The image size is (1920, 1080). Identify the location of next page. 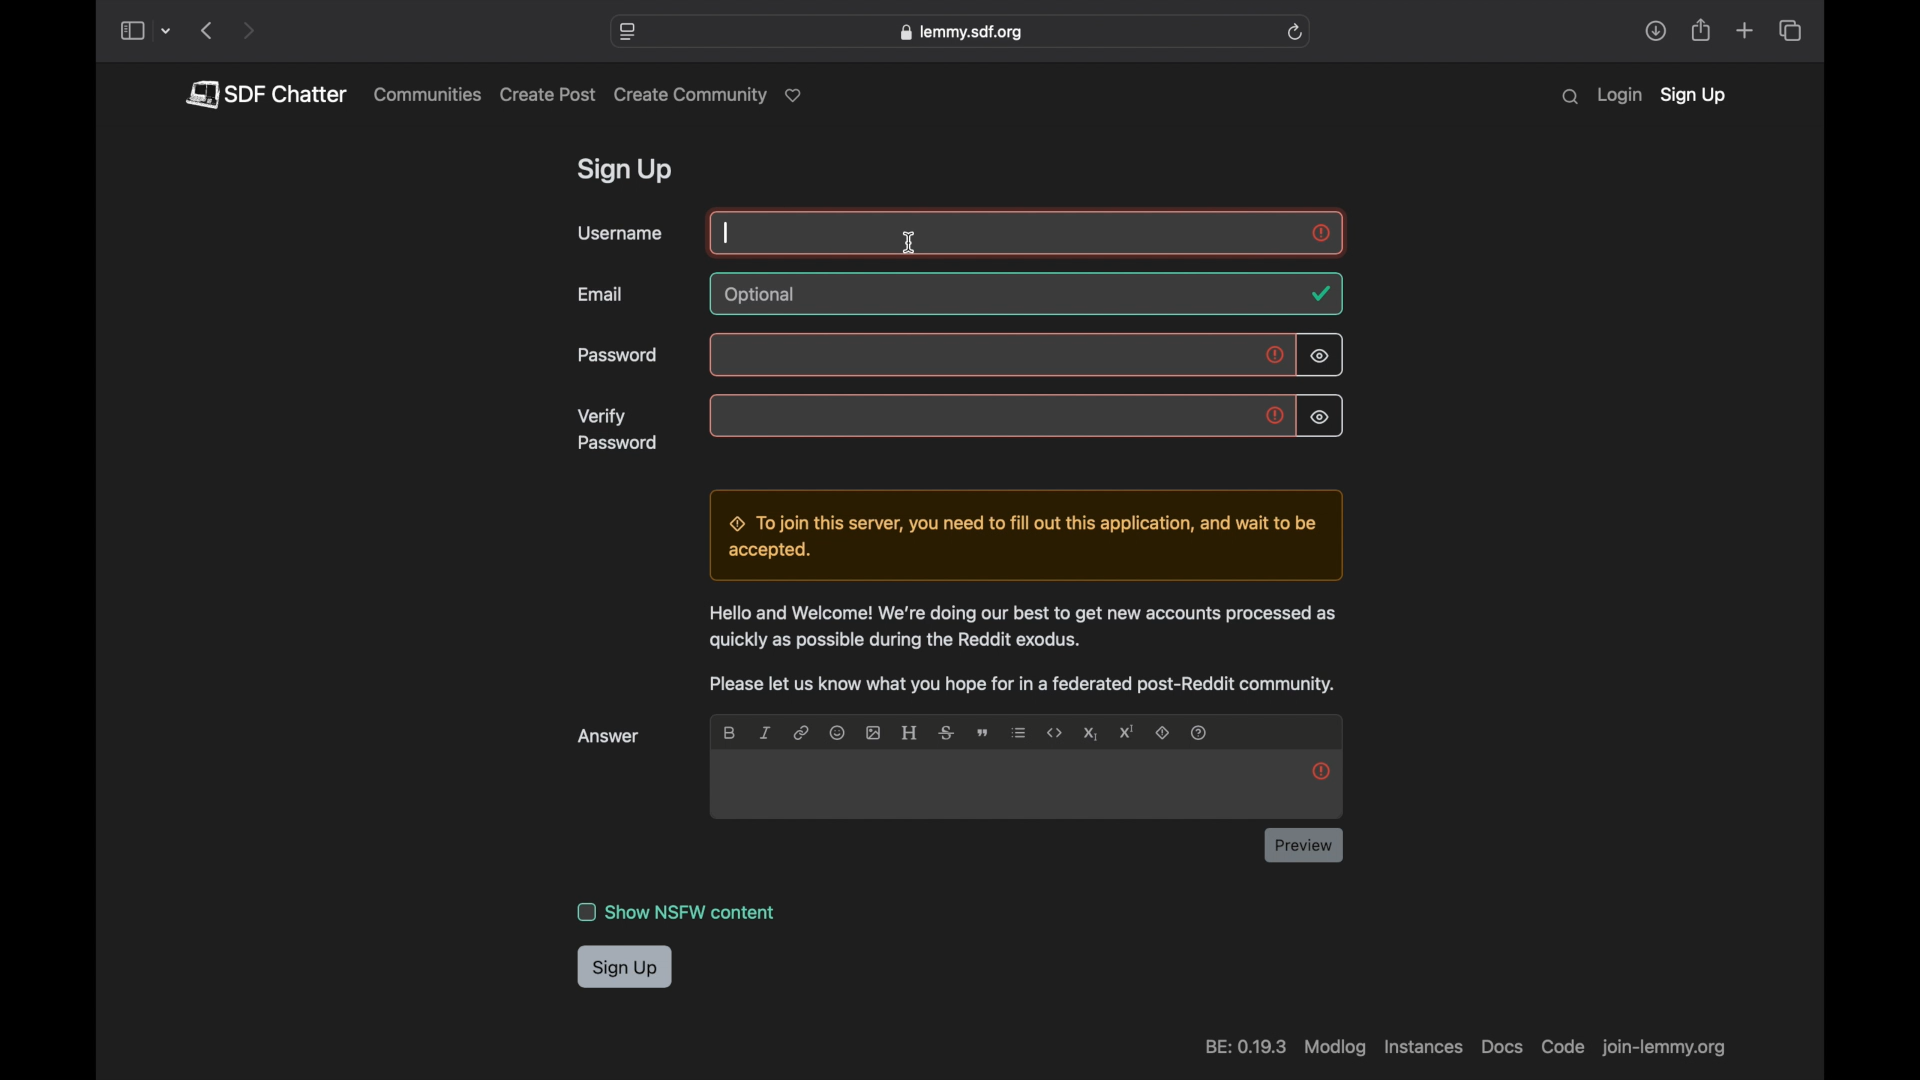
(248, 32).